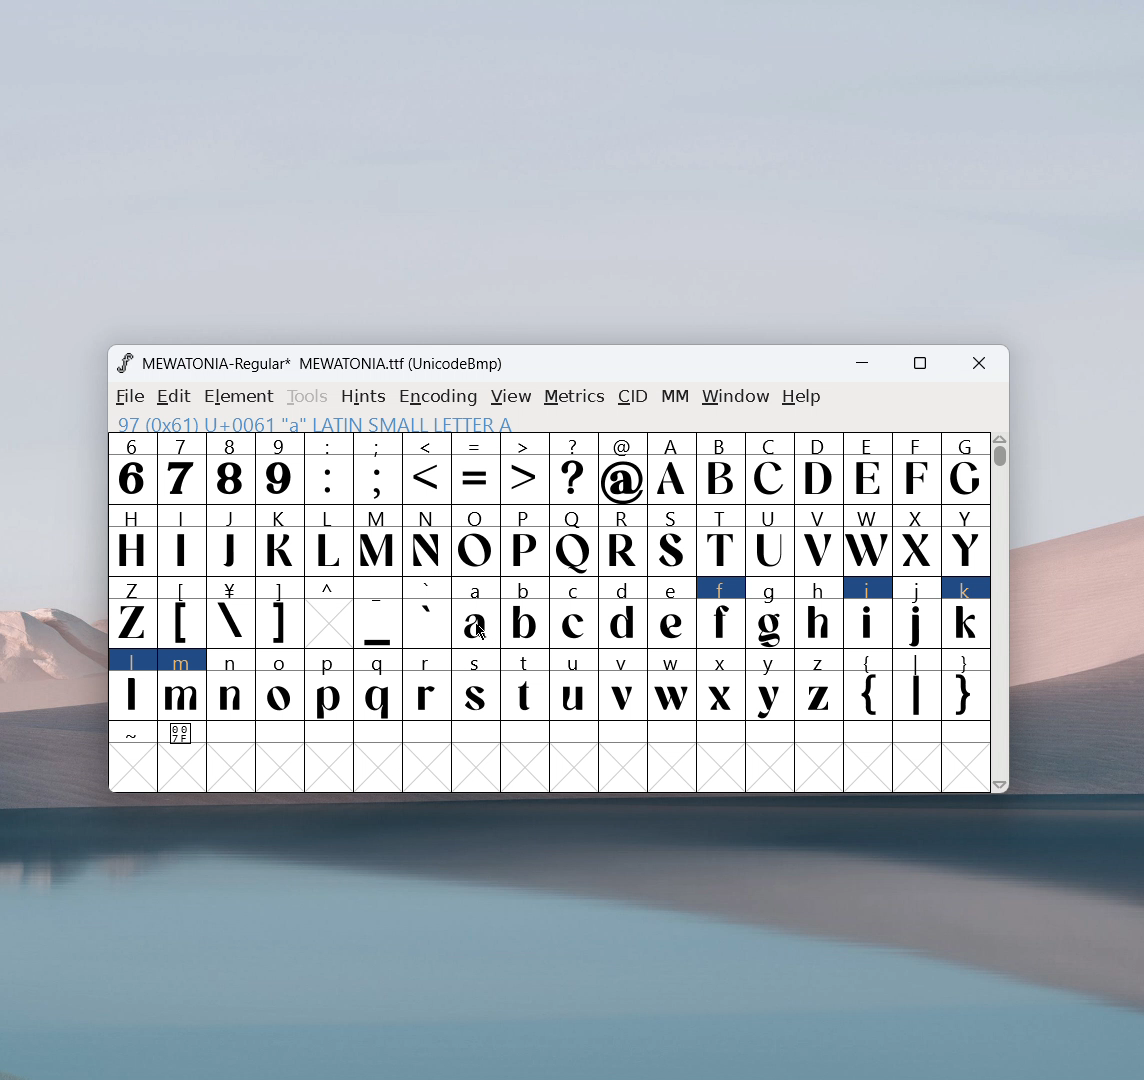 The image size is (1144, 1080). What do you see at coordinates (378, 469) in the screenshot?
I see `;` at bounding box center [378, 469].